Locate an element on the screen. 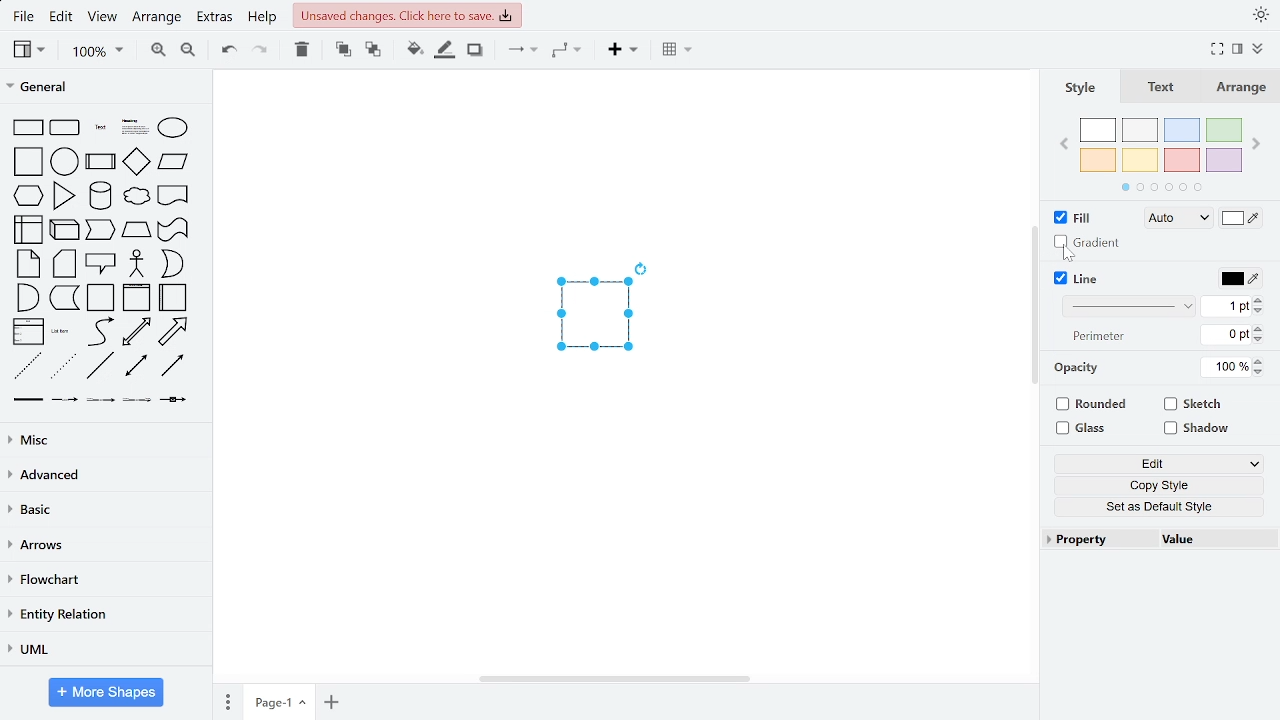 The width and height of the screenshot is (1280, 720). general shapes is located at coordinates (65, 127).